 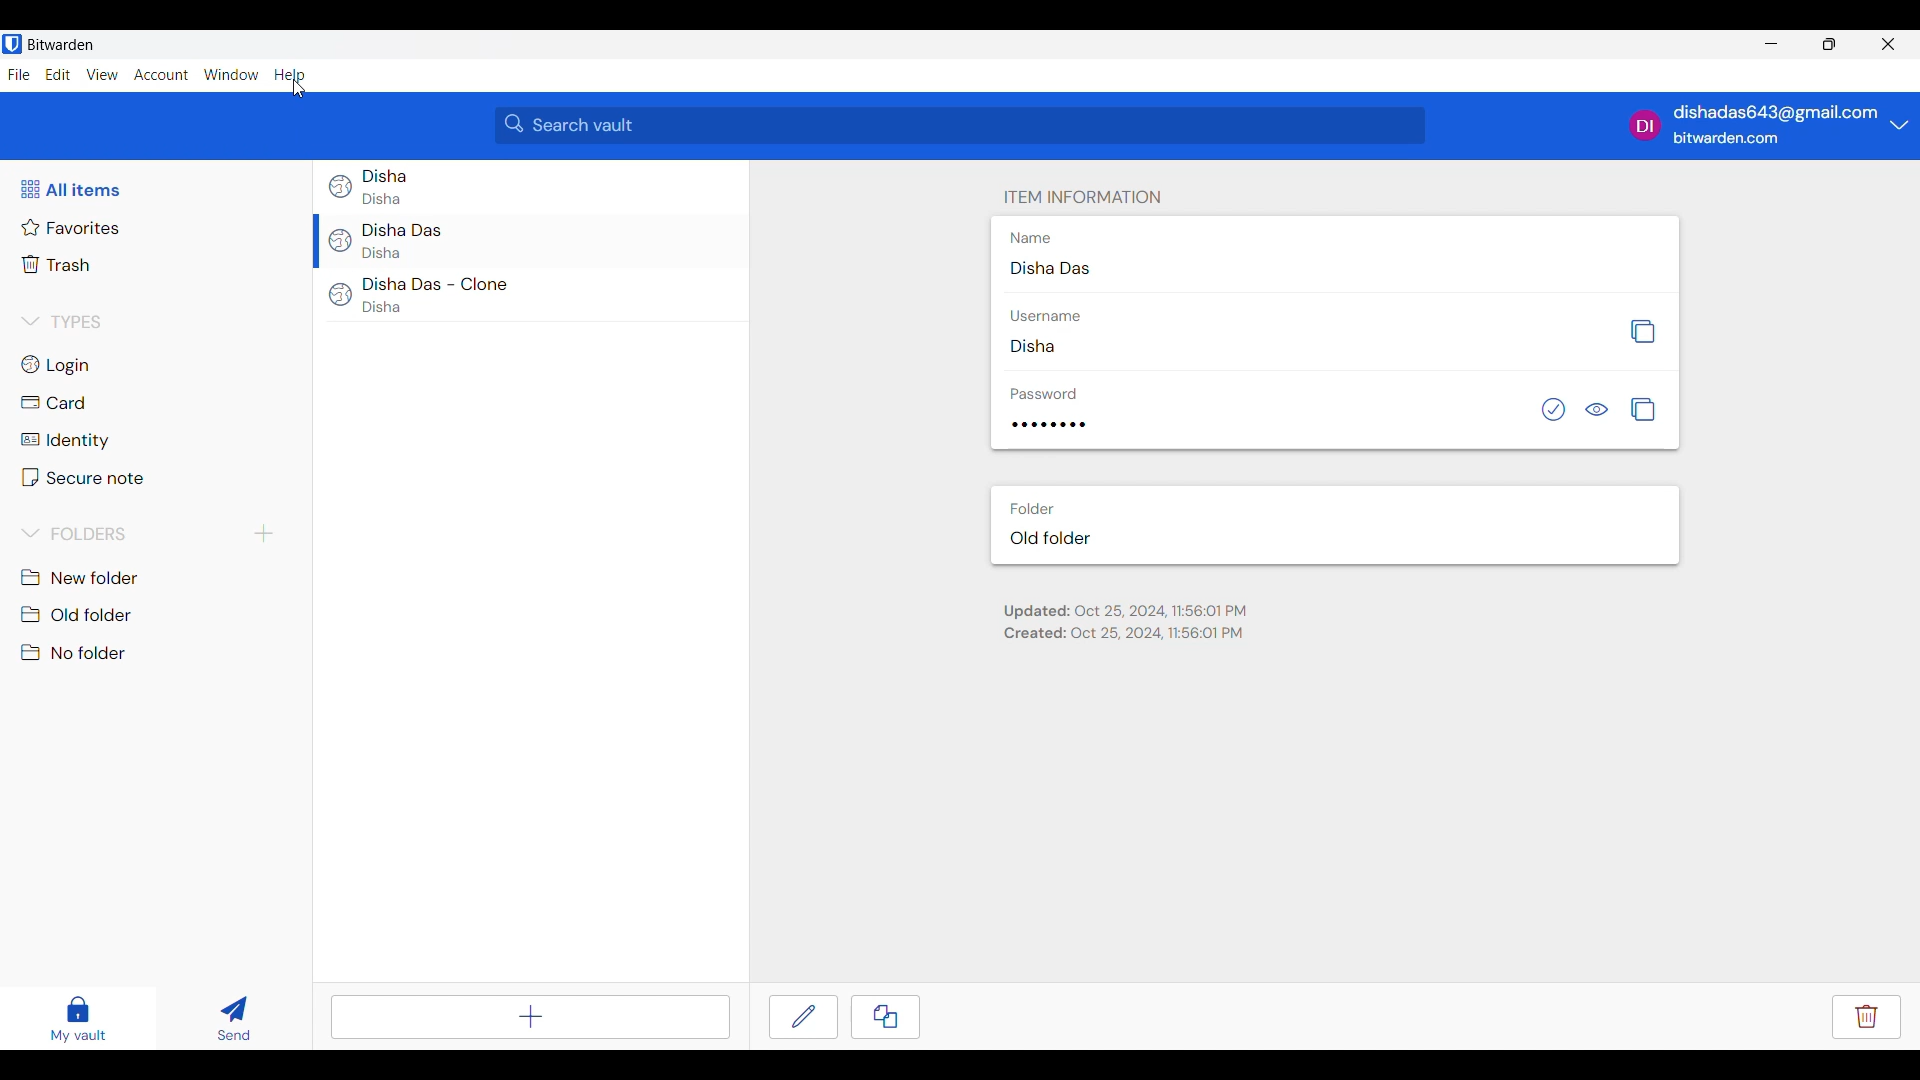 I want to click on Item logo, so click(x=340, y=295).